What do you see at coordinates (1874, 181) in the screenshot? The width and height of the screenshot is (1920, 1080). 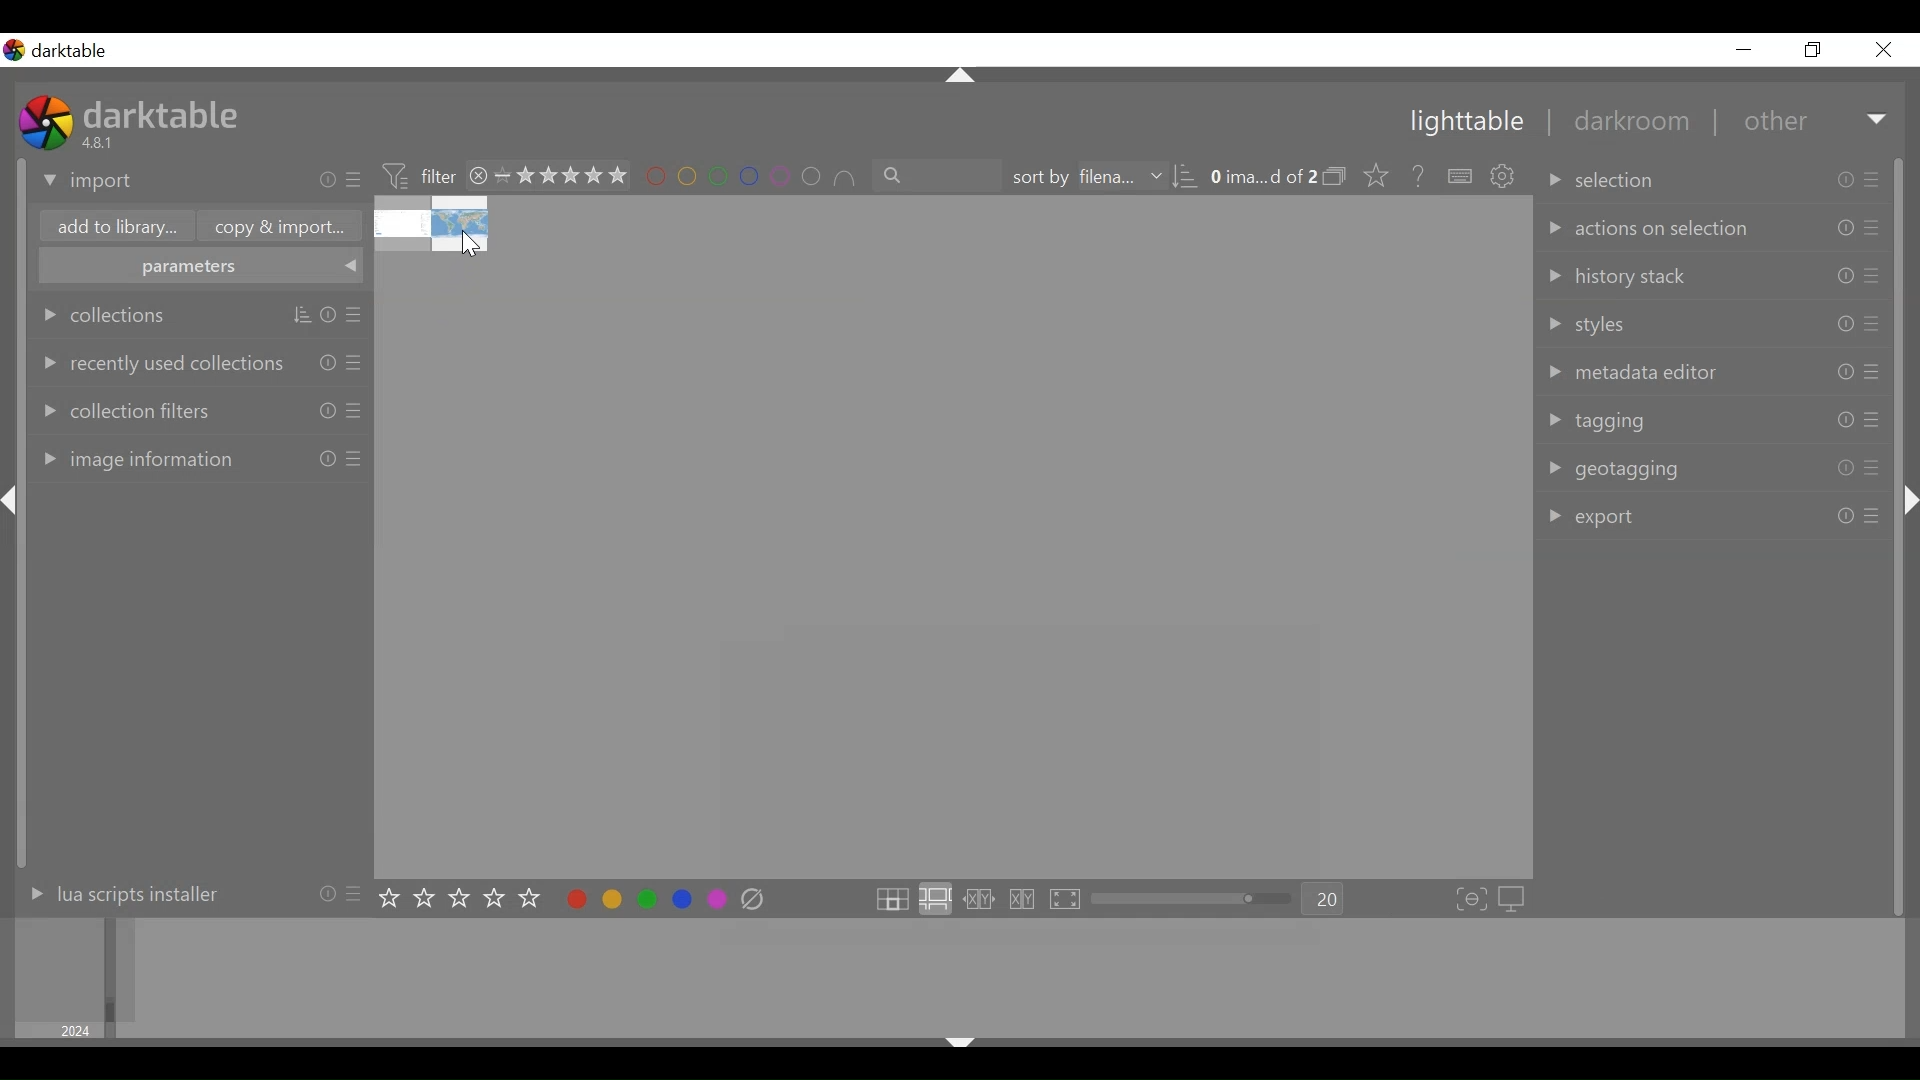 I see `` at bounding box center [1874, 181].